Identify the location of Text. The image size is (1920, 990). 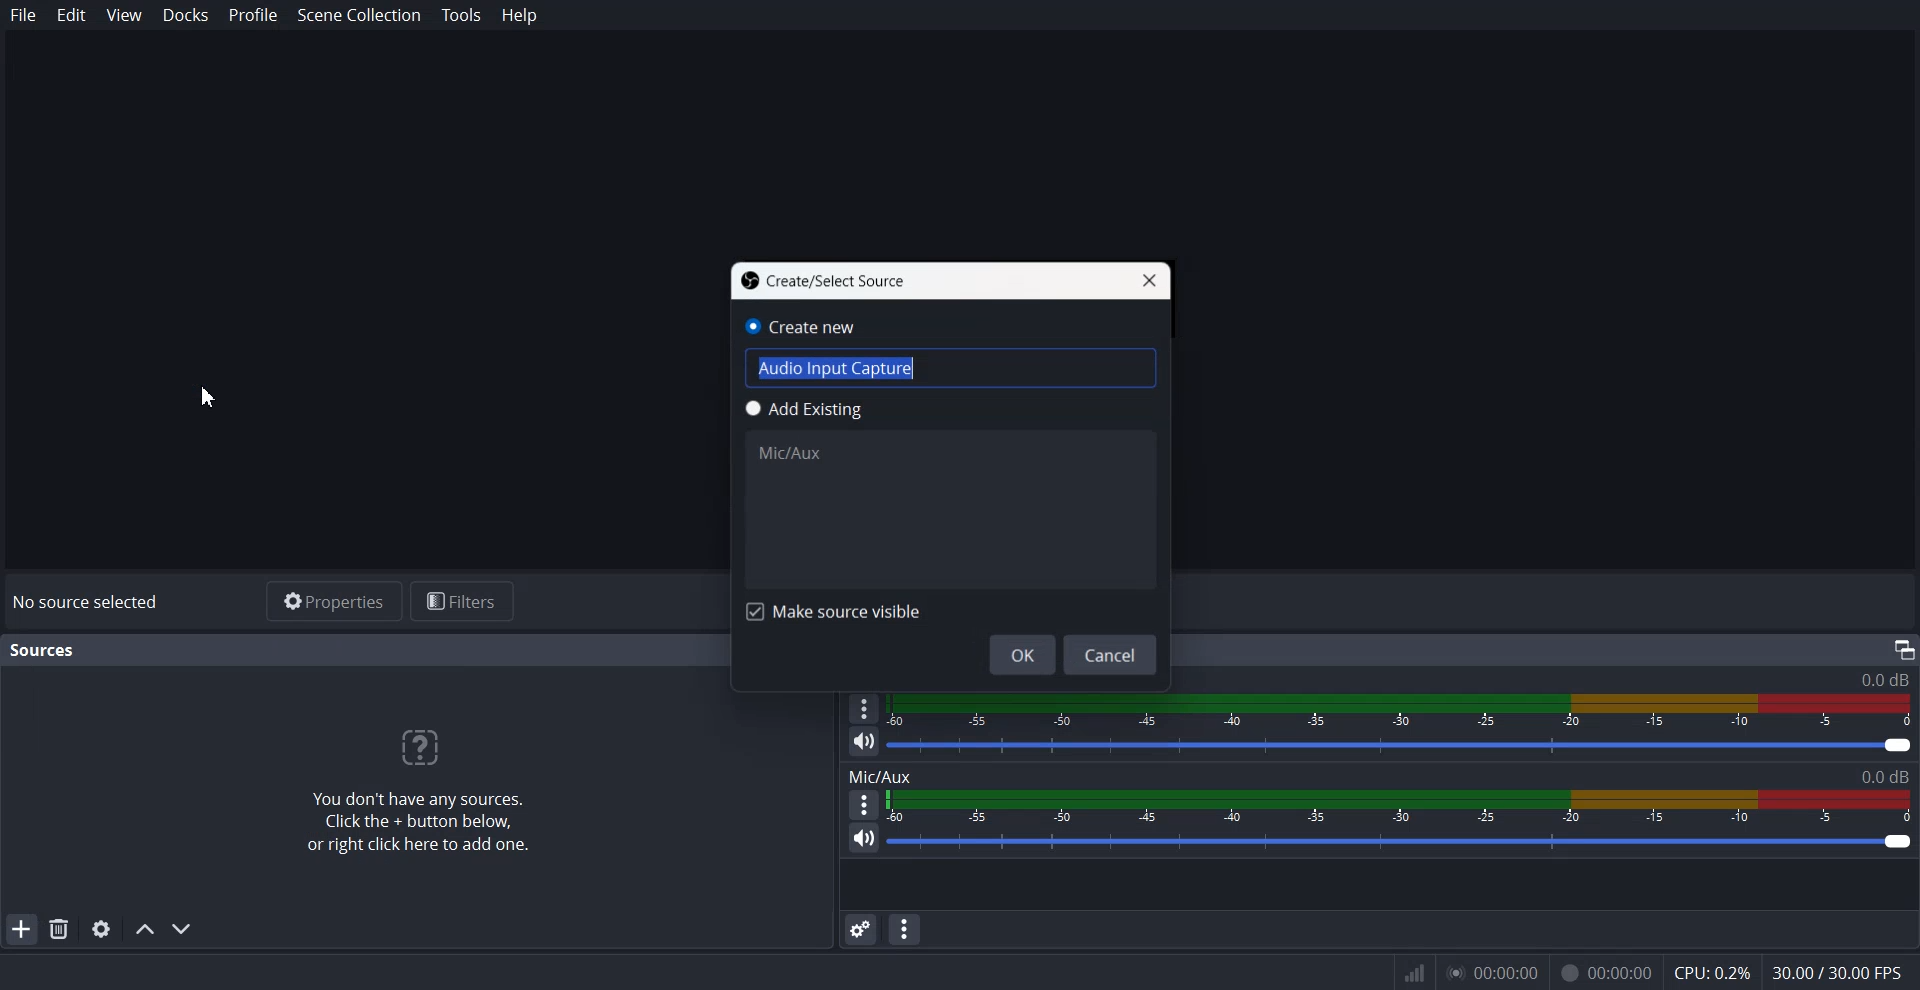
(44, 650).